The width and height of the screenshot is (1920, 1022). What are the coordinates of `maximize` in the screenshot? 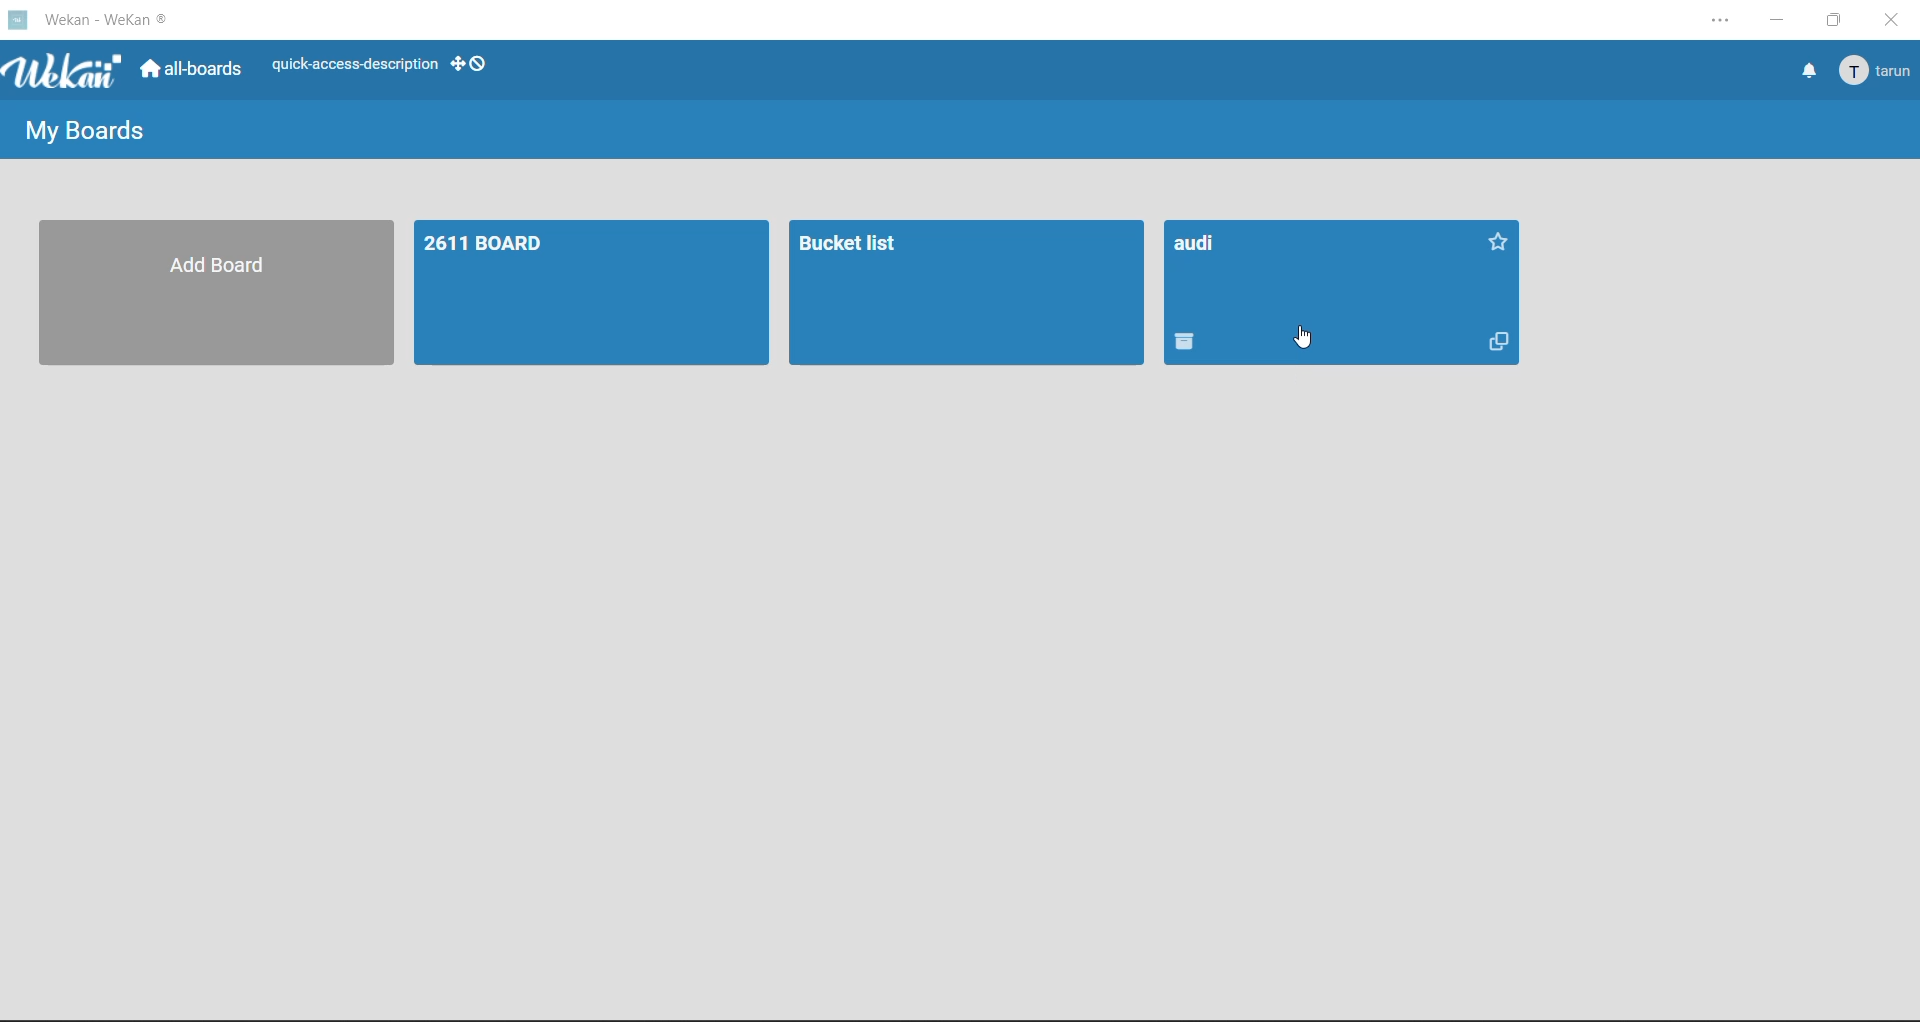 It's located at (1839, 21).